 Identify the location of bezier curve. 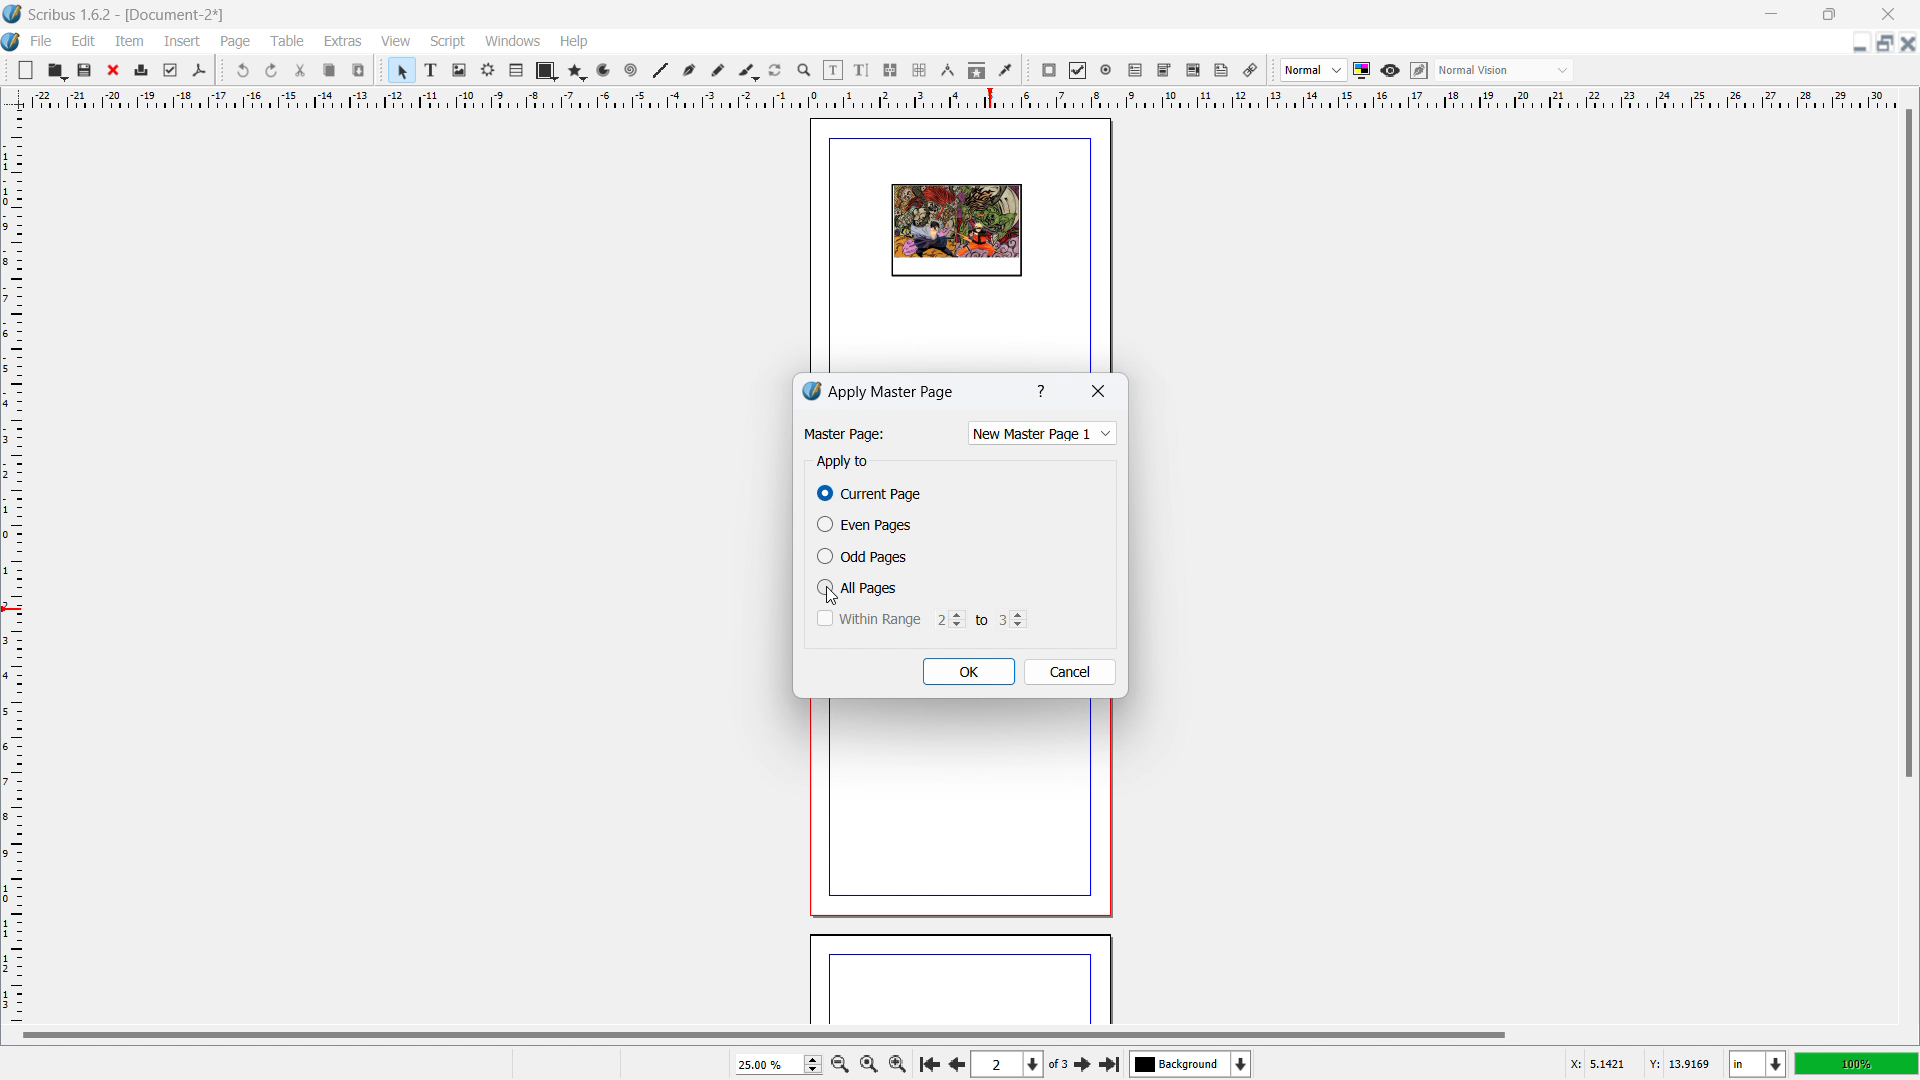
(689, 71).